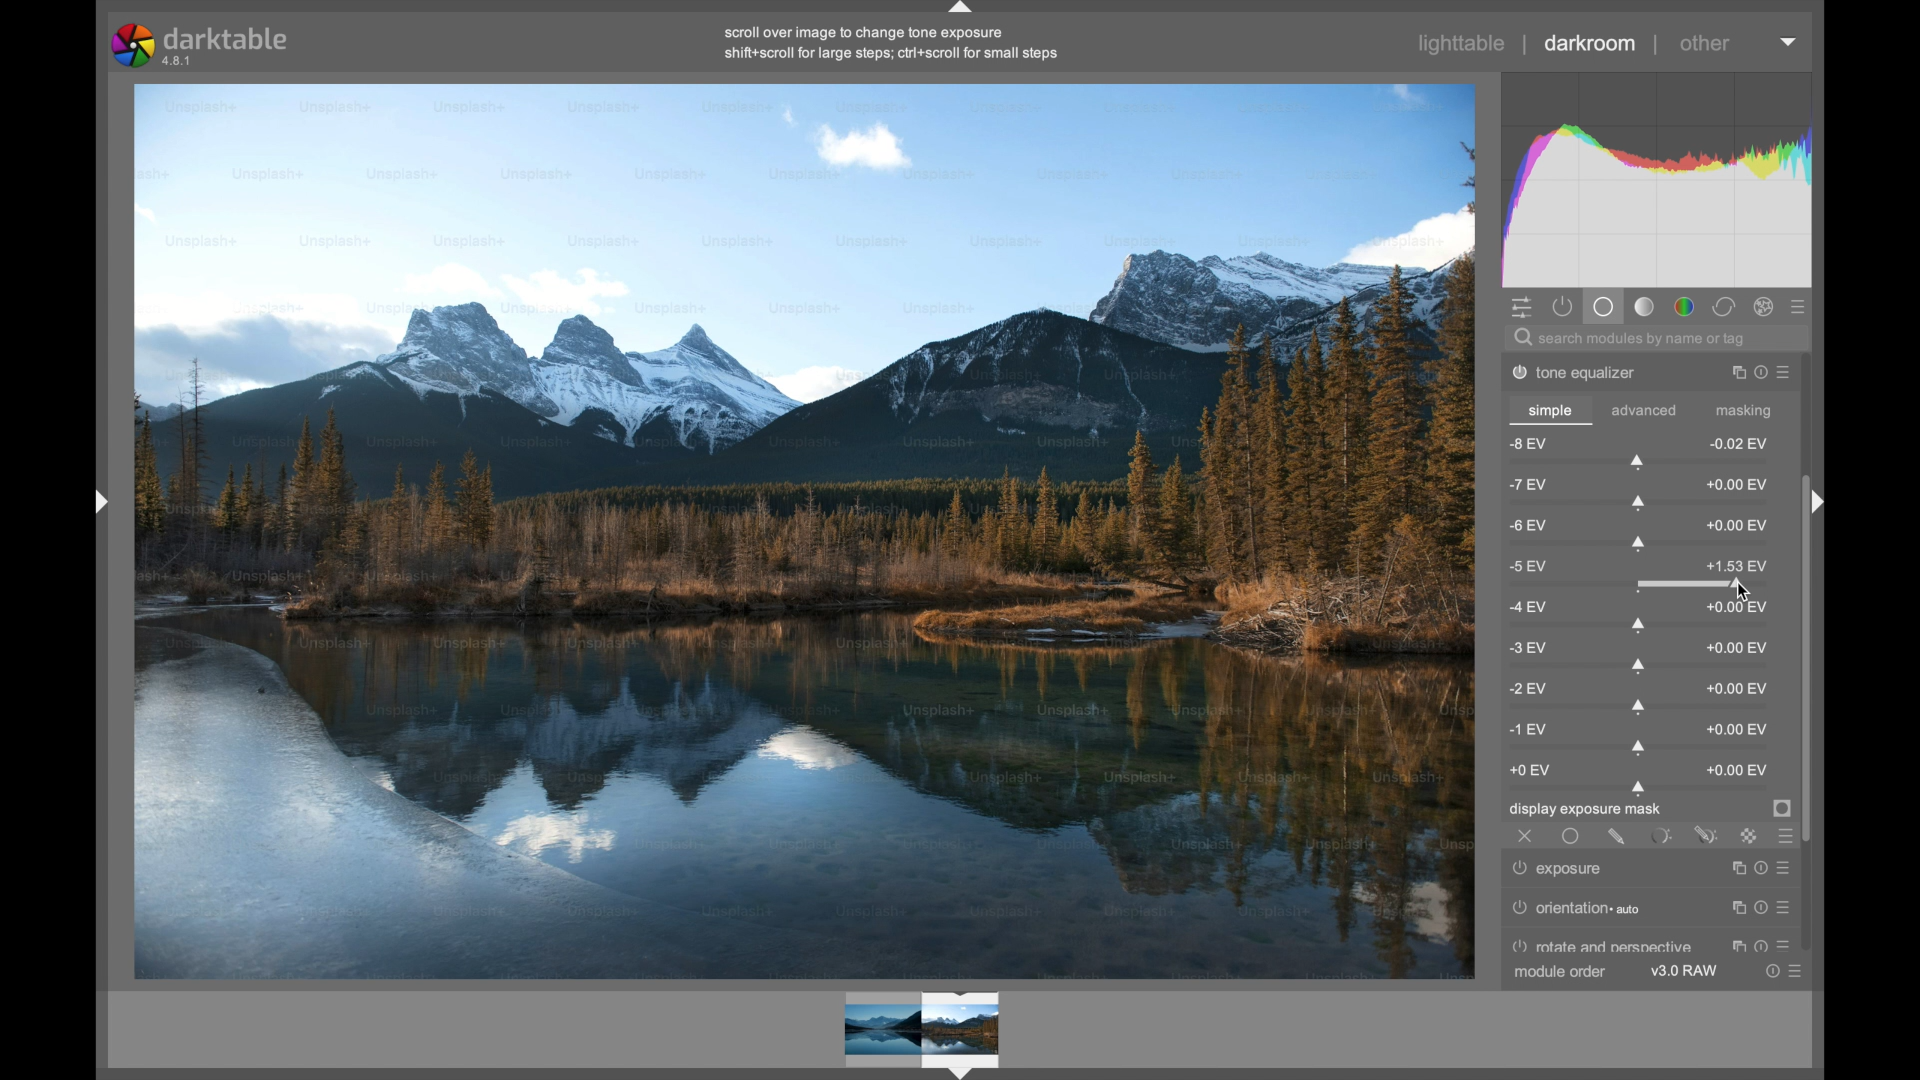  I want to click on slider, so click(1692, 585).